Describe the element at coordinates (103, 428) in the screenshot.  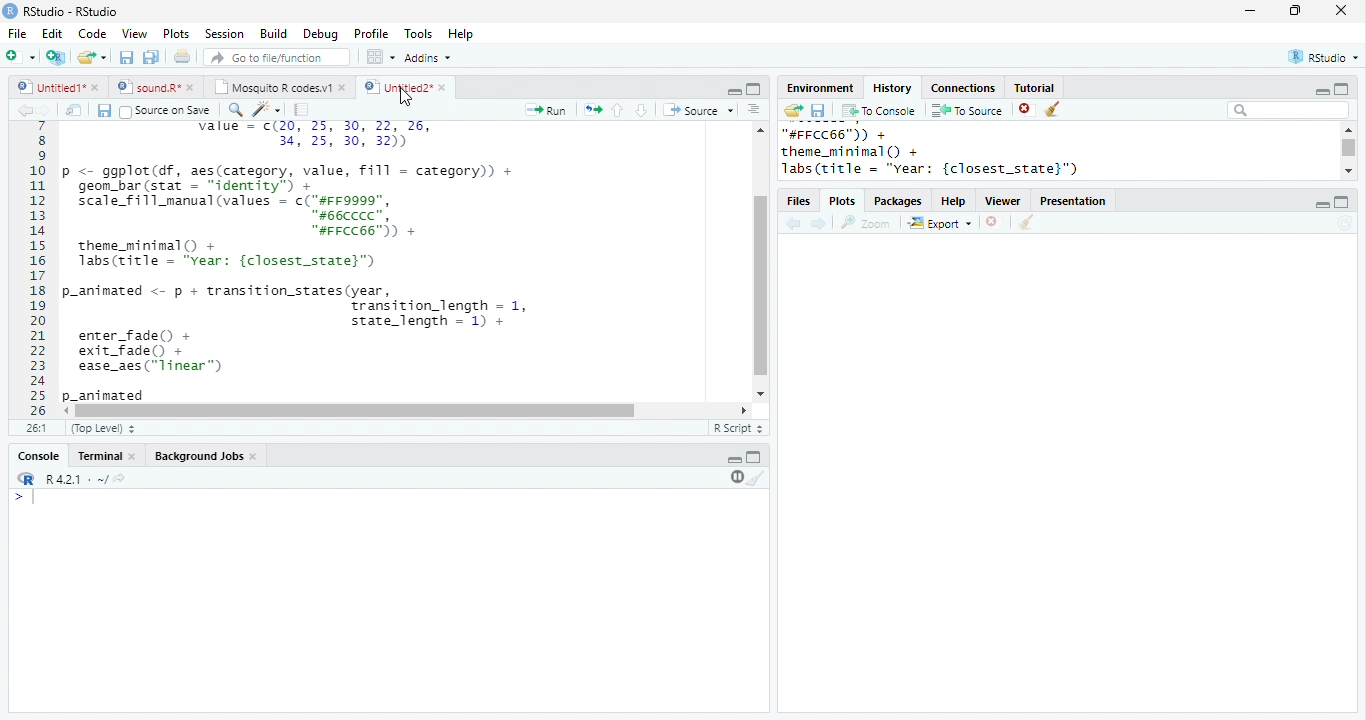
I see `(Top Level)` at that location.